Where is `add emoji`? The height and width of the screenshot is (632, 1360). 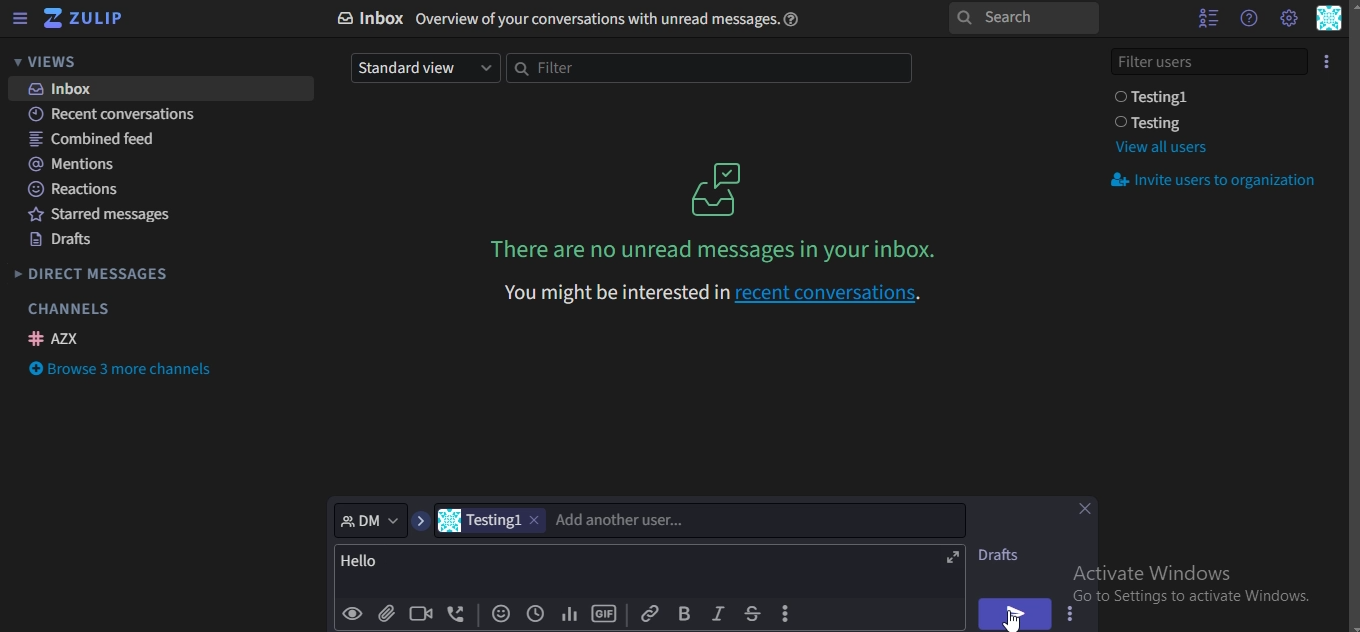
add emoji is located at coordinates (502, 615).